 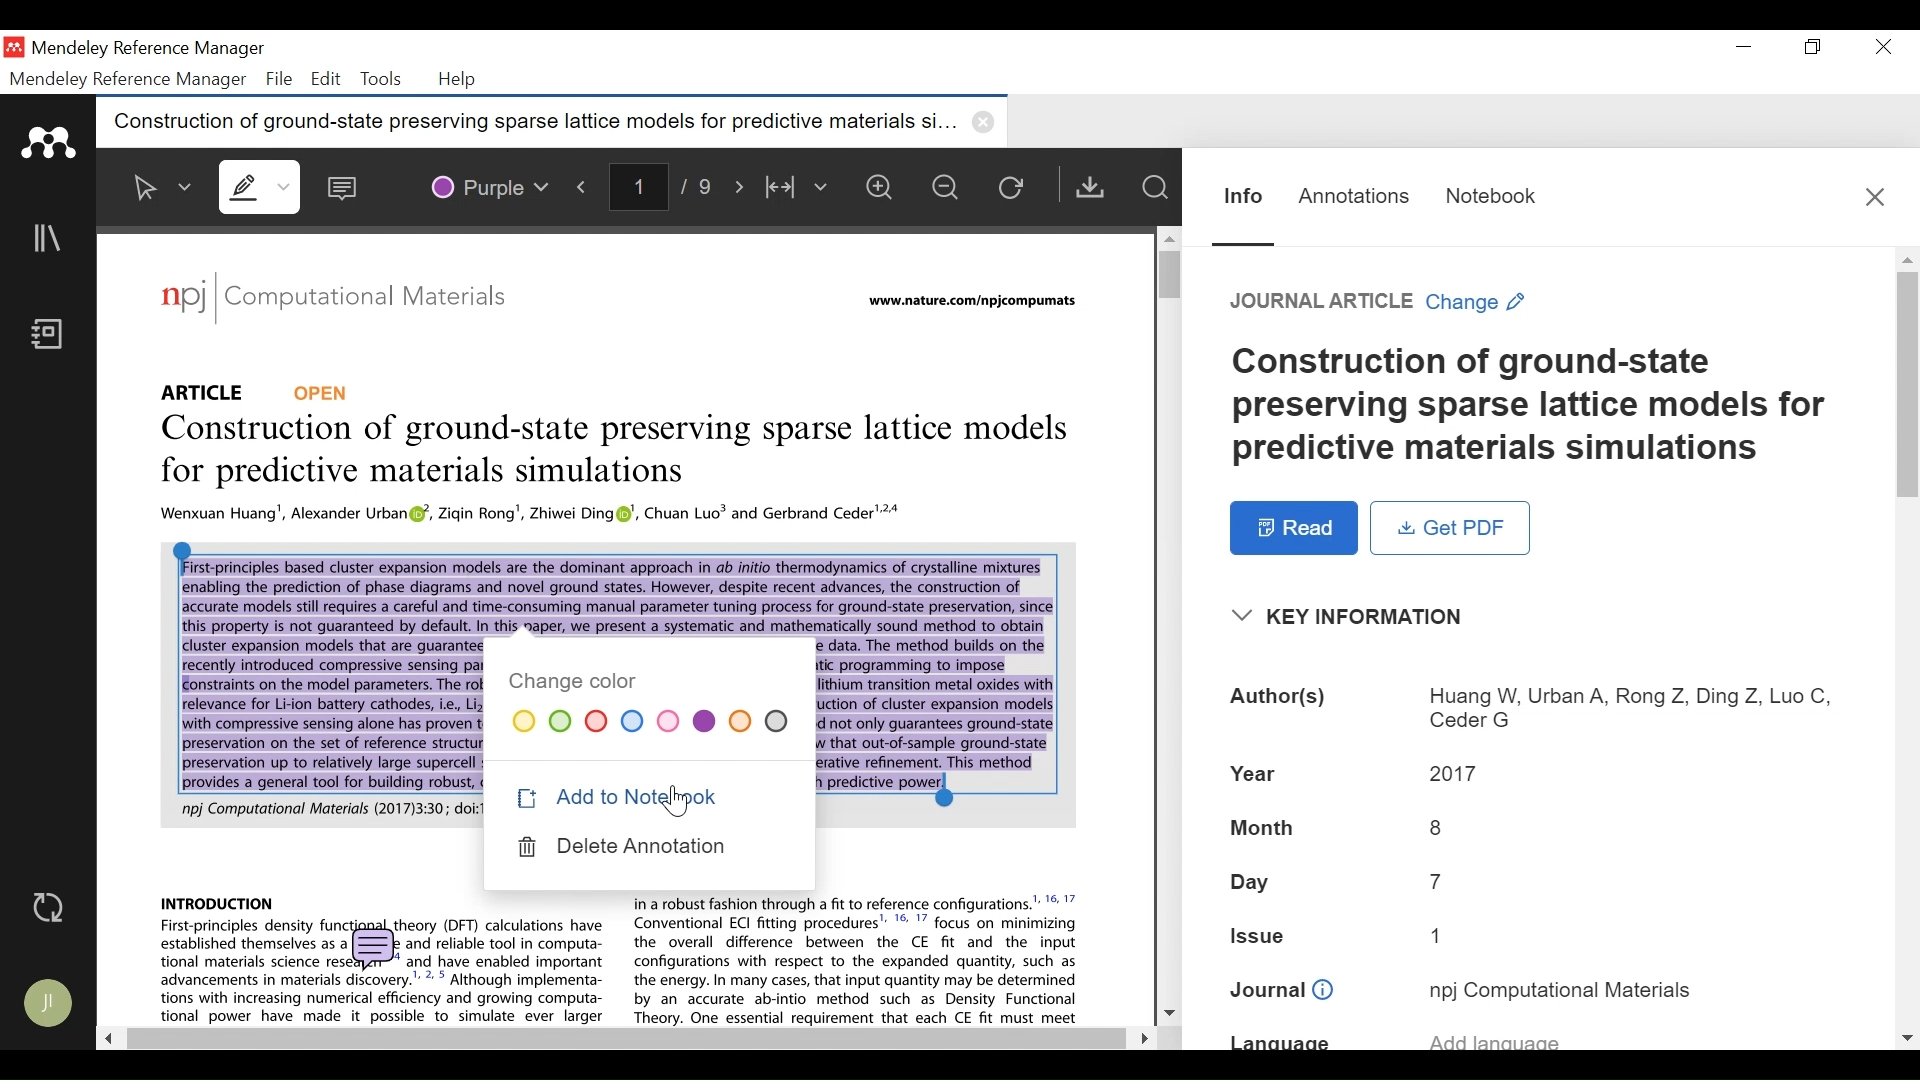 What do you see at coordinates (668, 185) in the screenshot?
I see `page number/total number of pages` at bounding box center [668, 185].